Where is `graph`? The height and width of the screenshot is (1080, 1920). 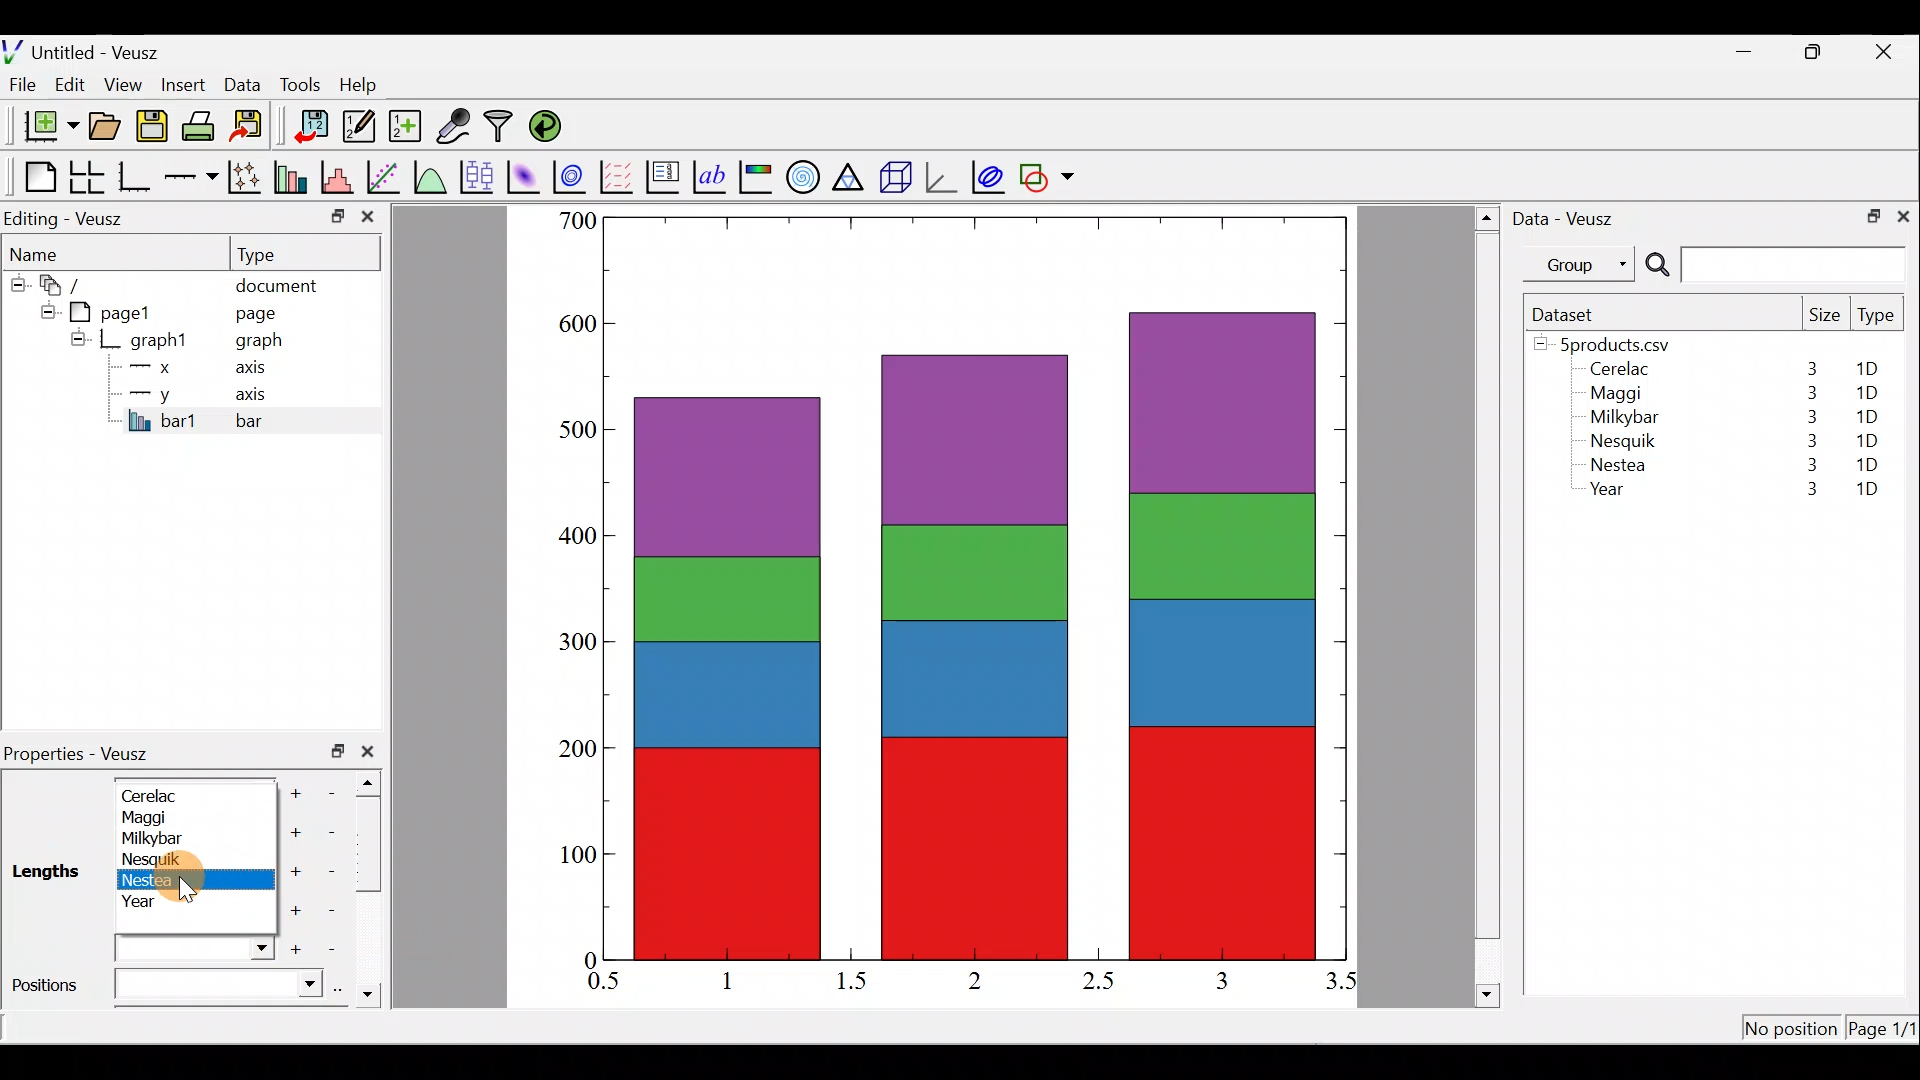 graph is located at coordinates (259, 343).